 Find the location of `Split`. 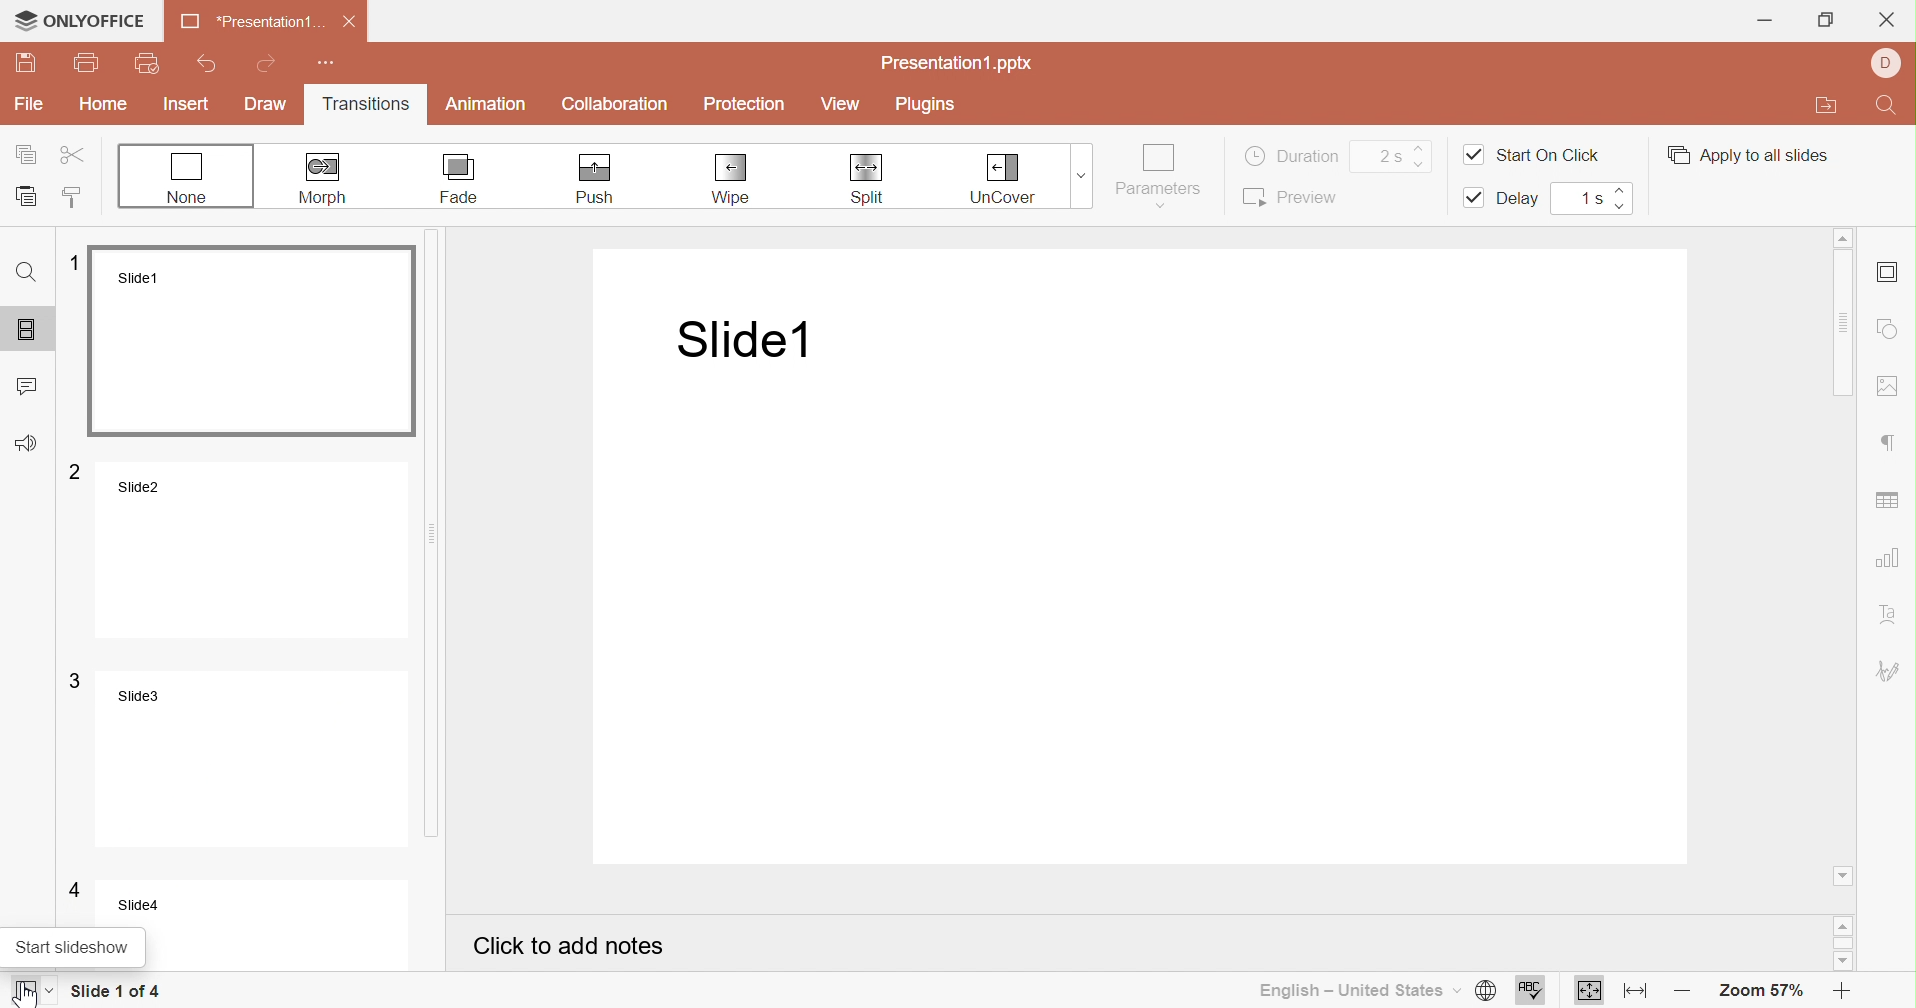

Split is located at coordinates (866, 179).